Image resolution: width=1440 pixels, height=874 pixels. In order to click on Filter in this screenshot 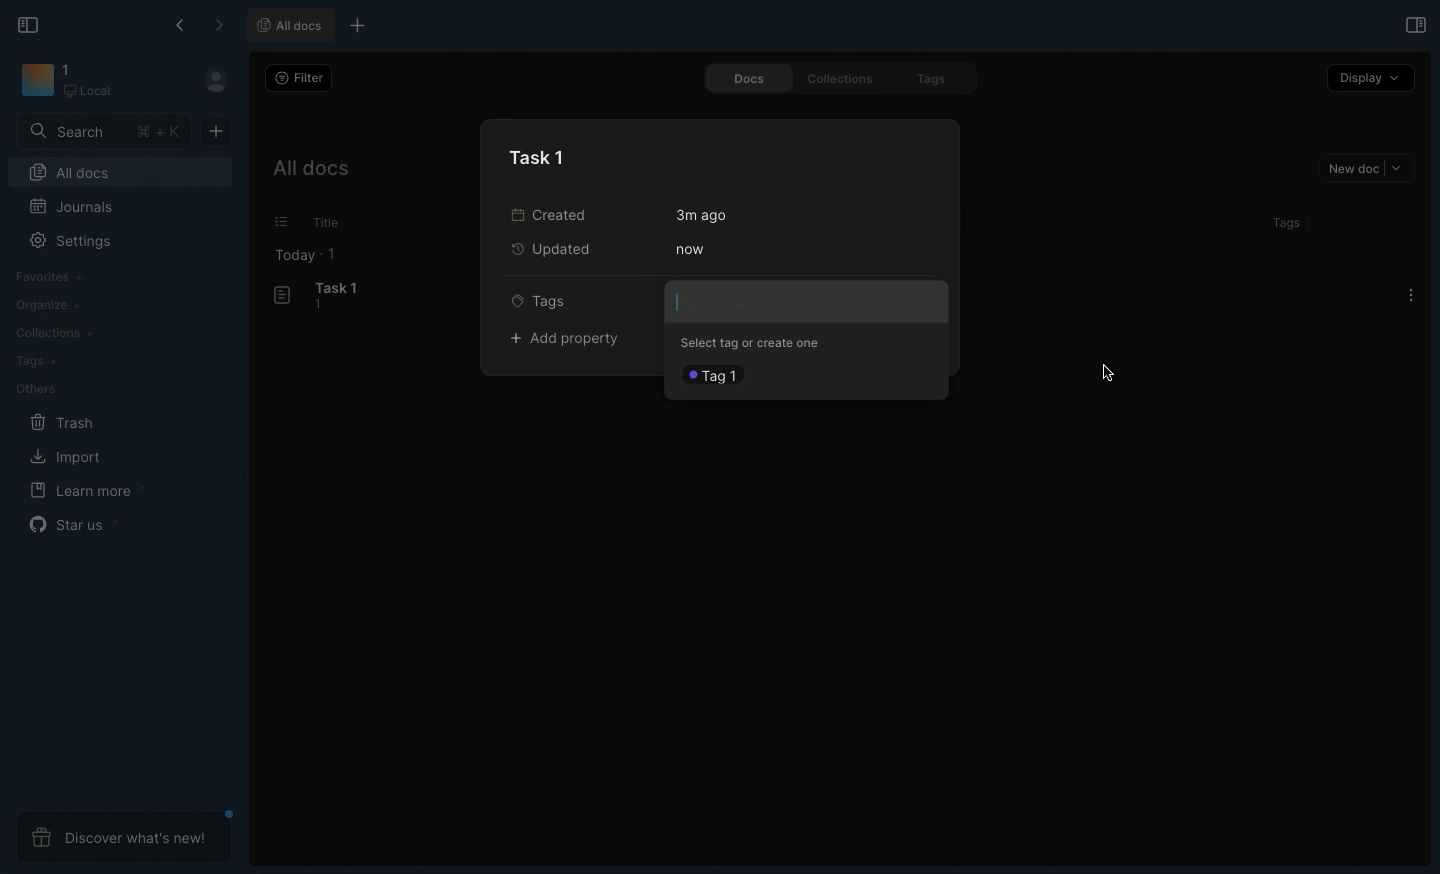, I will do `click(300, 78)`.